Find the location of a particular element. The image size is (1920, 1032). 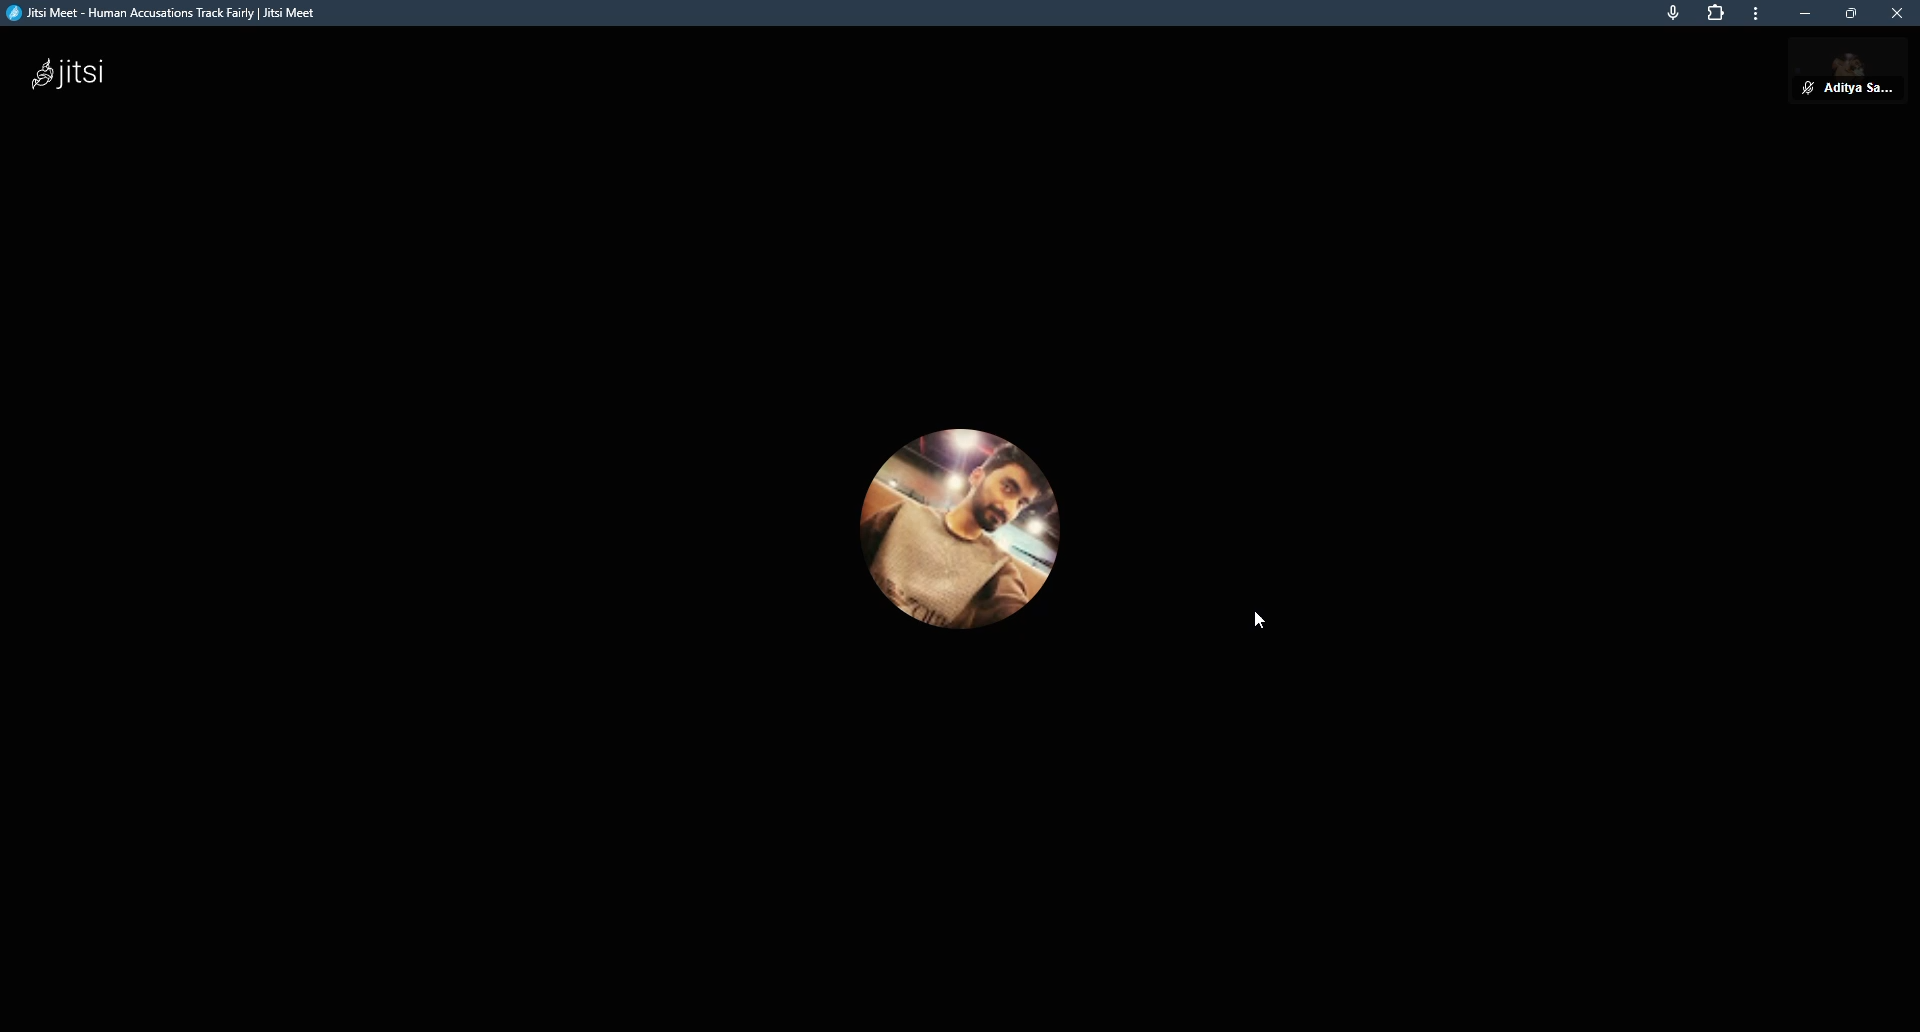

jitsi is located at coordinates (73, 74).